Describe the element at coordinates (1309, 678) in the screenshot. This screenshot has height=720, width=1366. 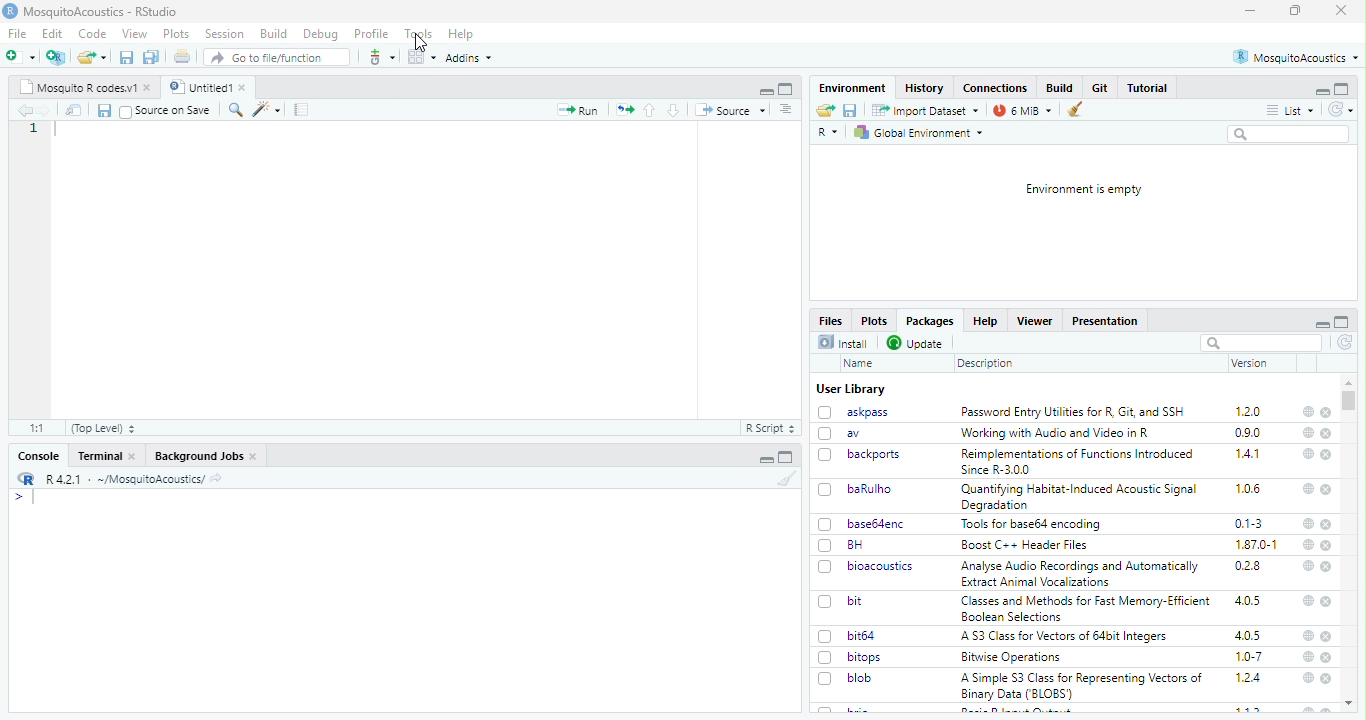
I see `web` at that location.